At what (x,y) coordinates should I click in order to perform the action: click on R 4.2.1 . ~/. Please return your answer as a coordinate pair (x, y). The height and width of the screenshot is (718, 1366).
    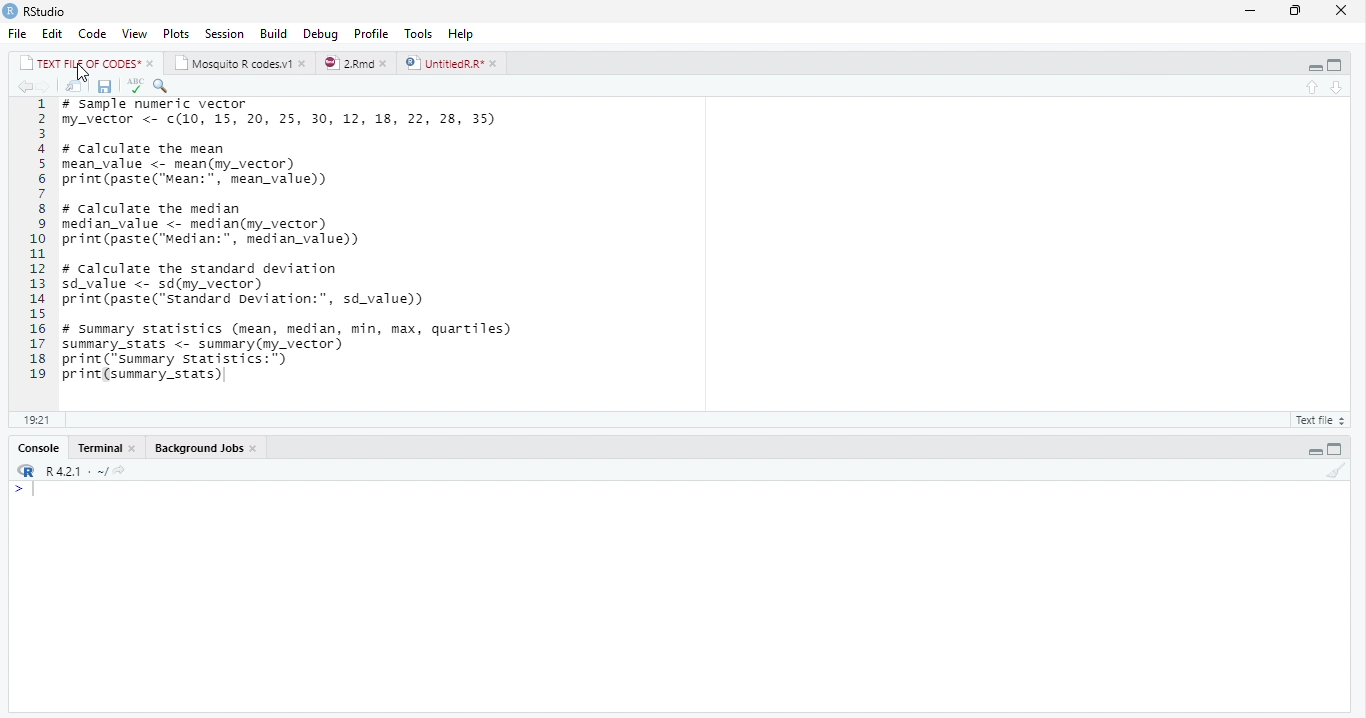
    Looking at the image, I should click on (86, 472).